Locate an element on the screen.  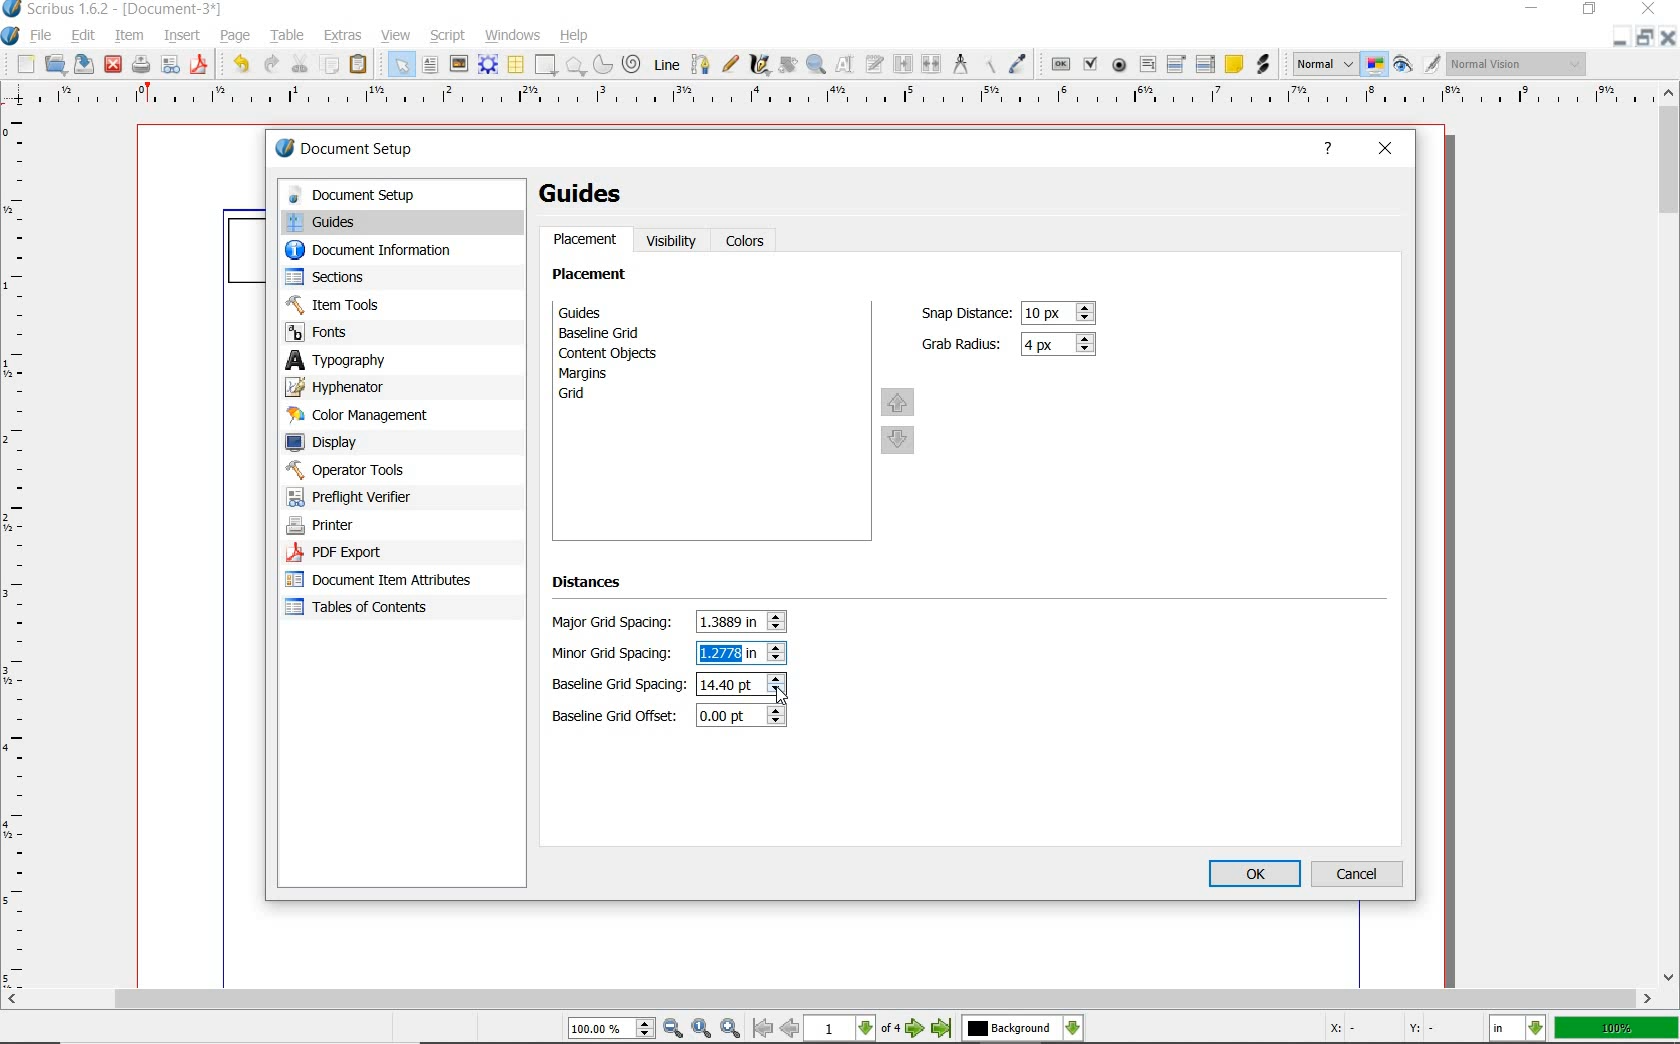
visibility is located at coordinates (672, 241).